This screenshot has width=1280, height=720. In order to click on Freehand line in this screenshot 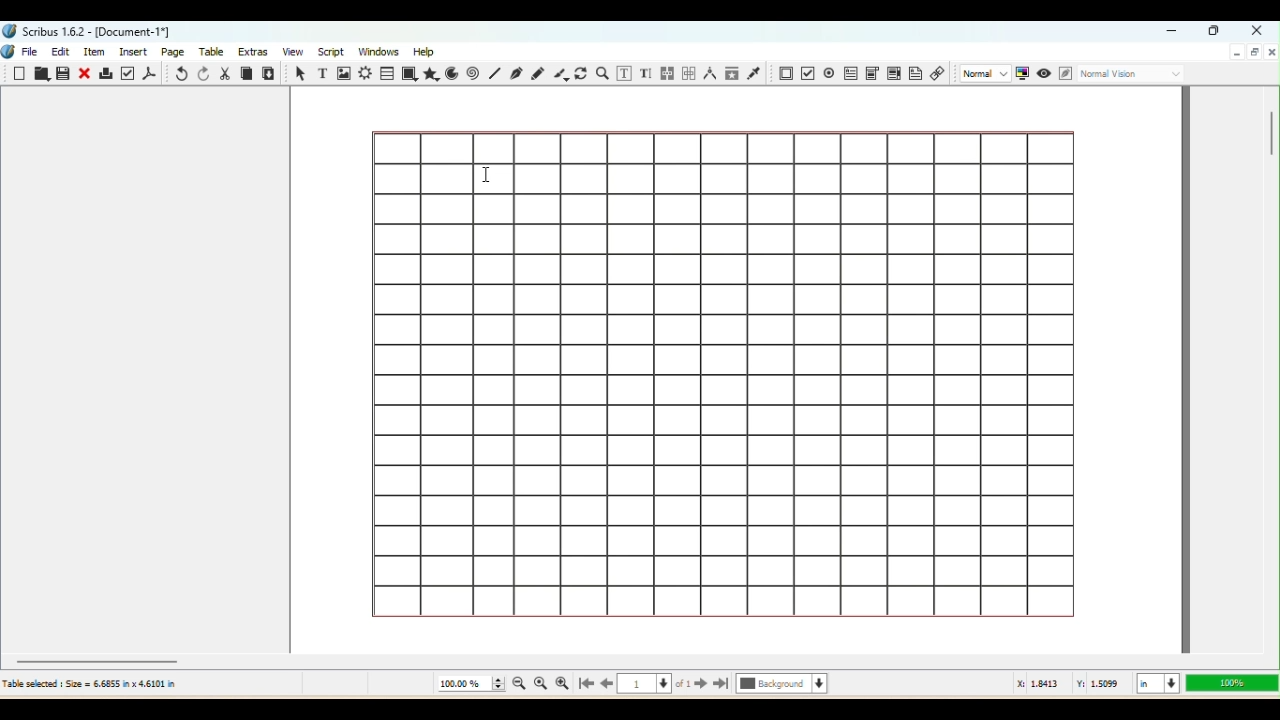, I will do `click(537, 72)`.